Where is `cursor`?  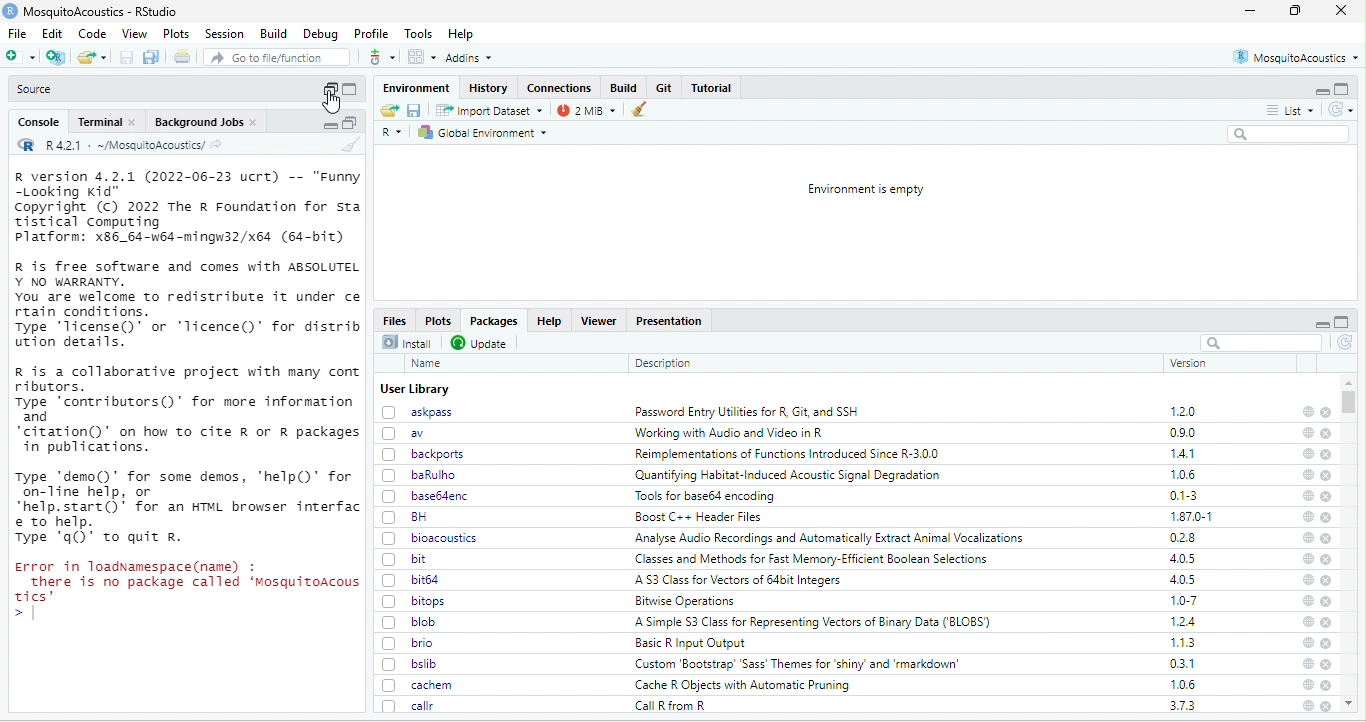 cursor is located at coordinates (330, 103).